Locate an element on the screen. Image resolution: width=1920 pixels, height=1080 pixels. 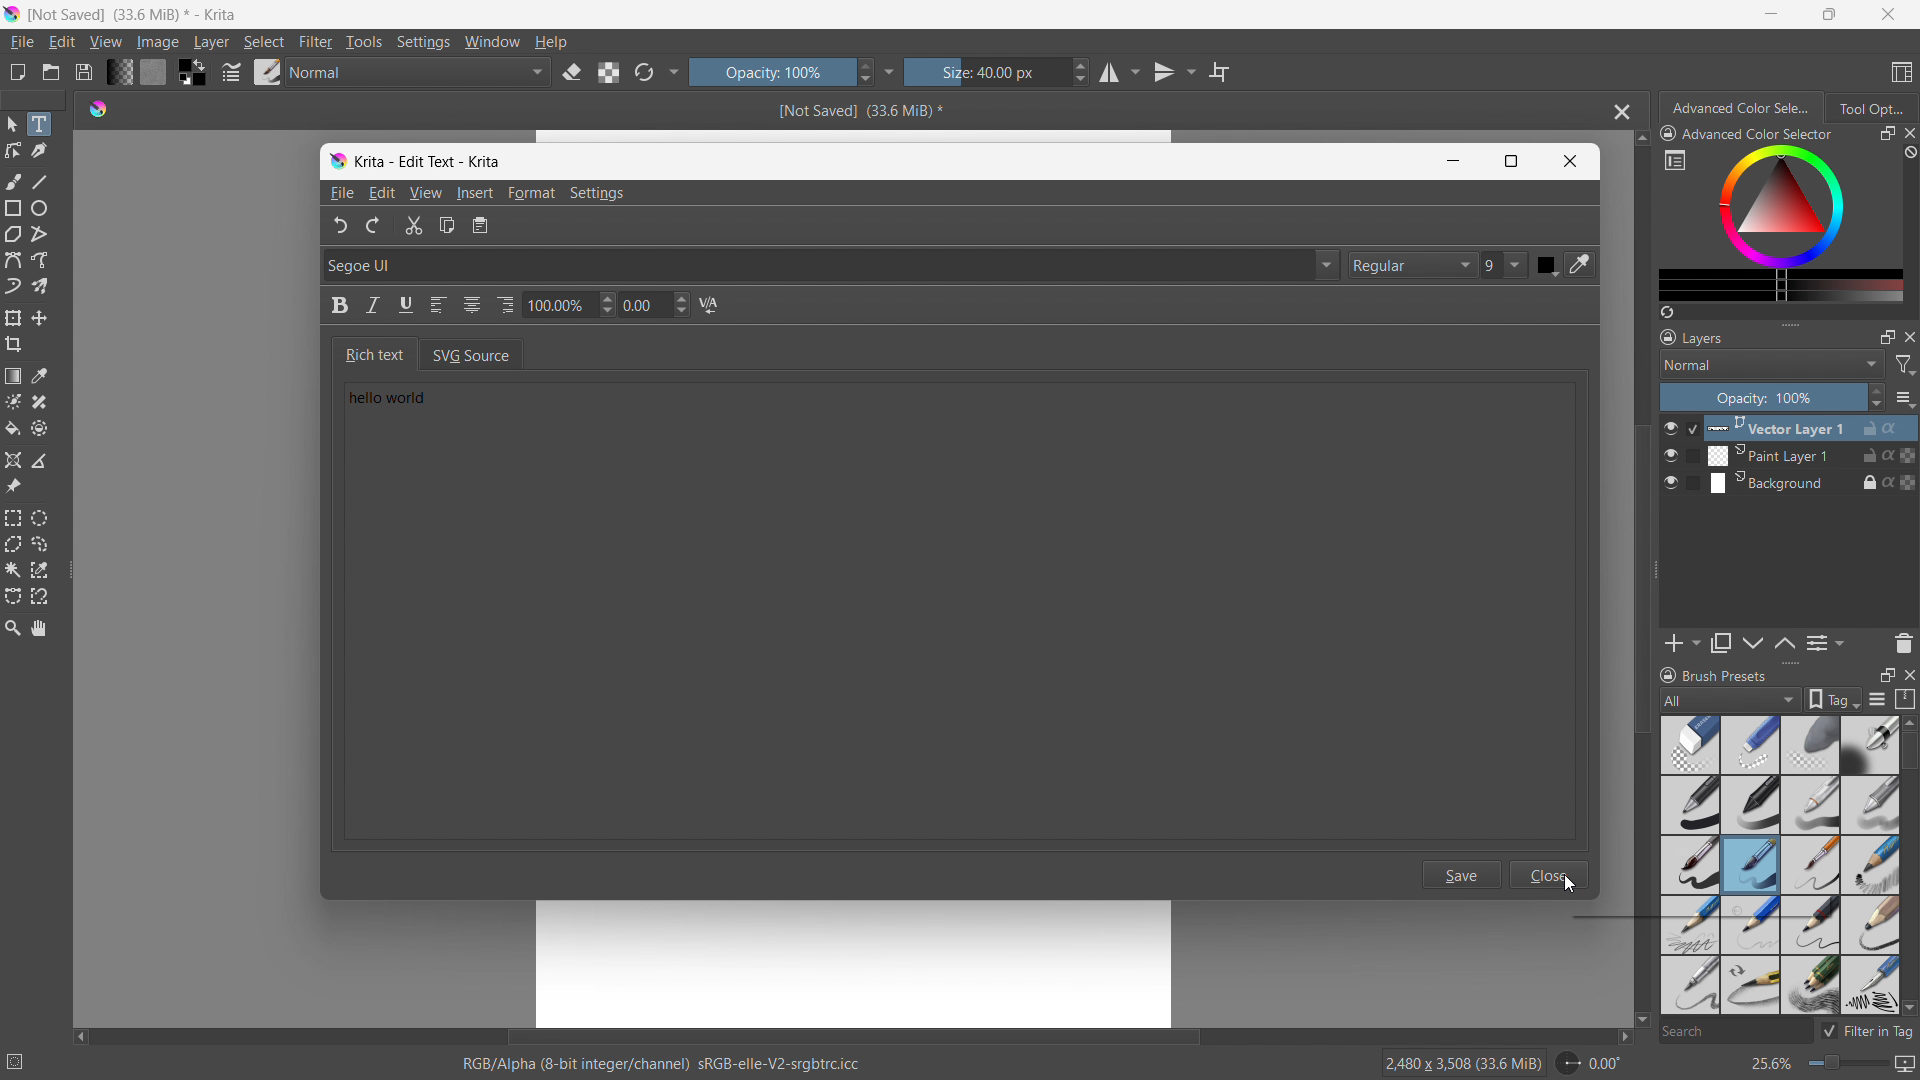
magnetic curve selection tool is located at coordinates (40, 597).